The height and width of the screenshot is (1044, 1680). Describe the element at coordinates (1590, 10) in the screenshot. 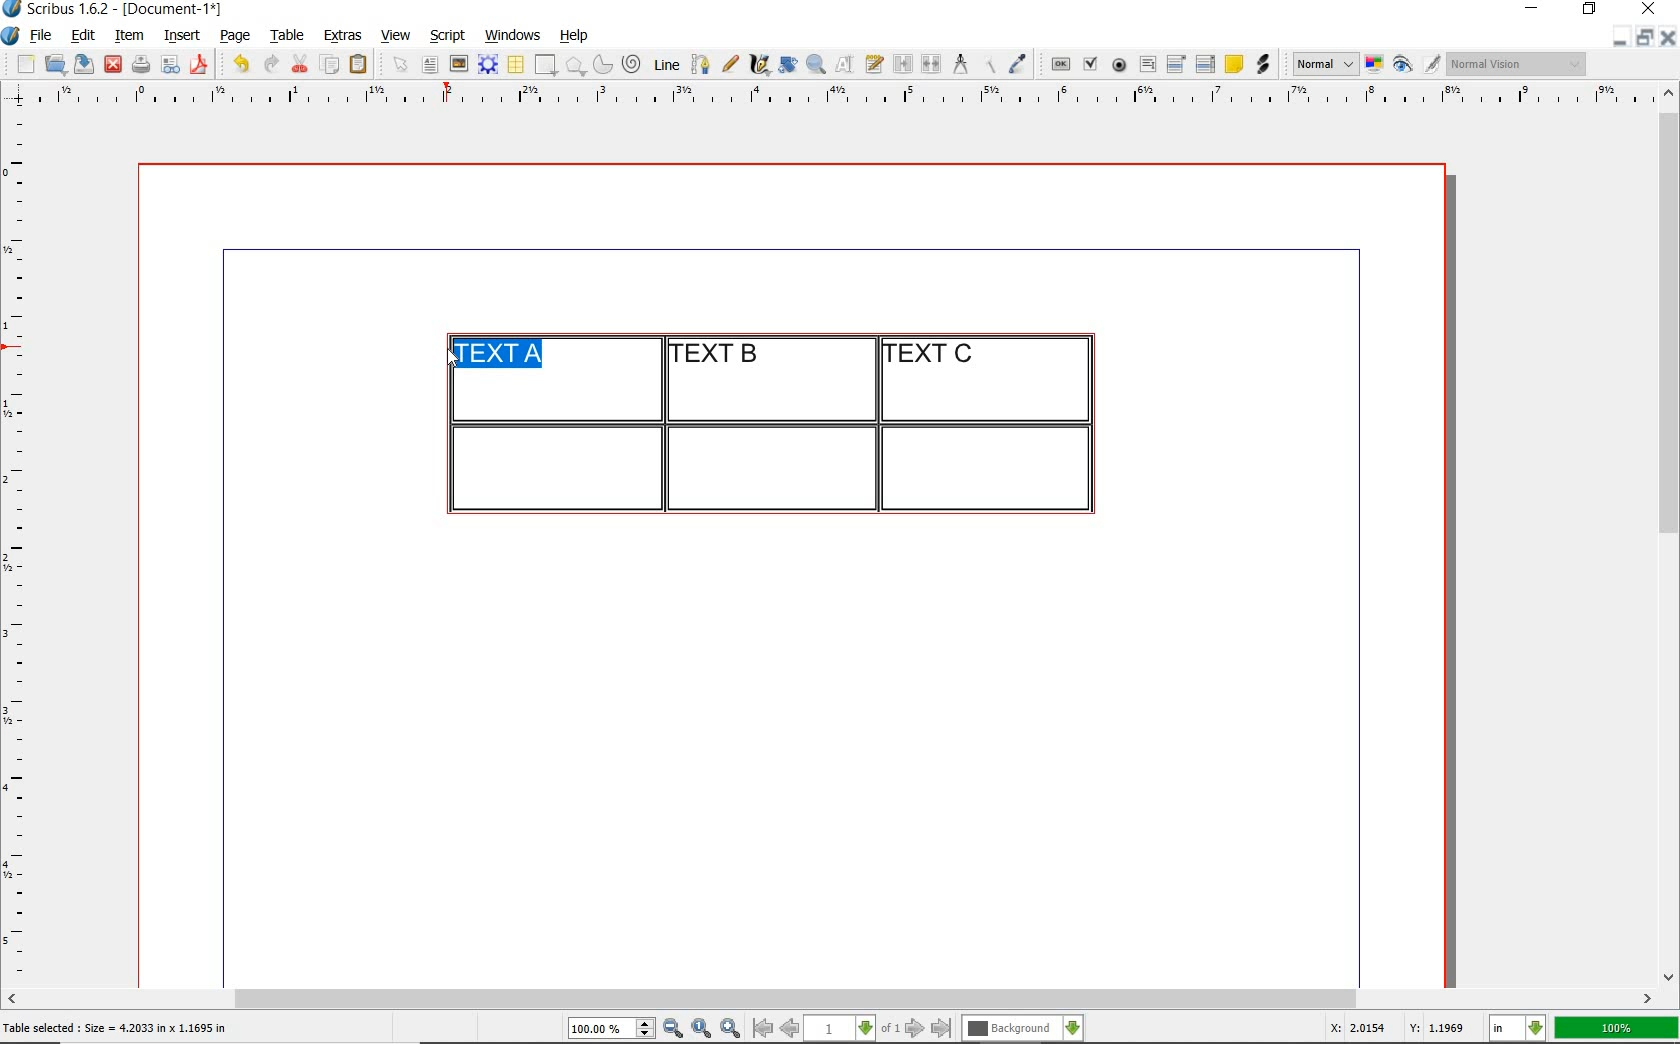

I see `restore` at that location.